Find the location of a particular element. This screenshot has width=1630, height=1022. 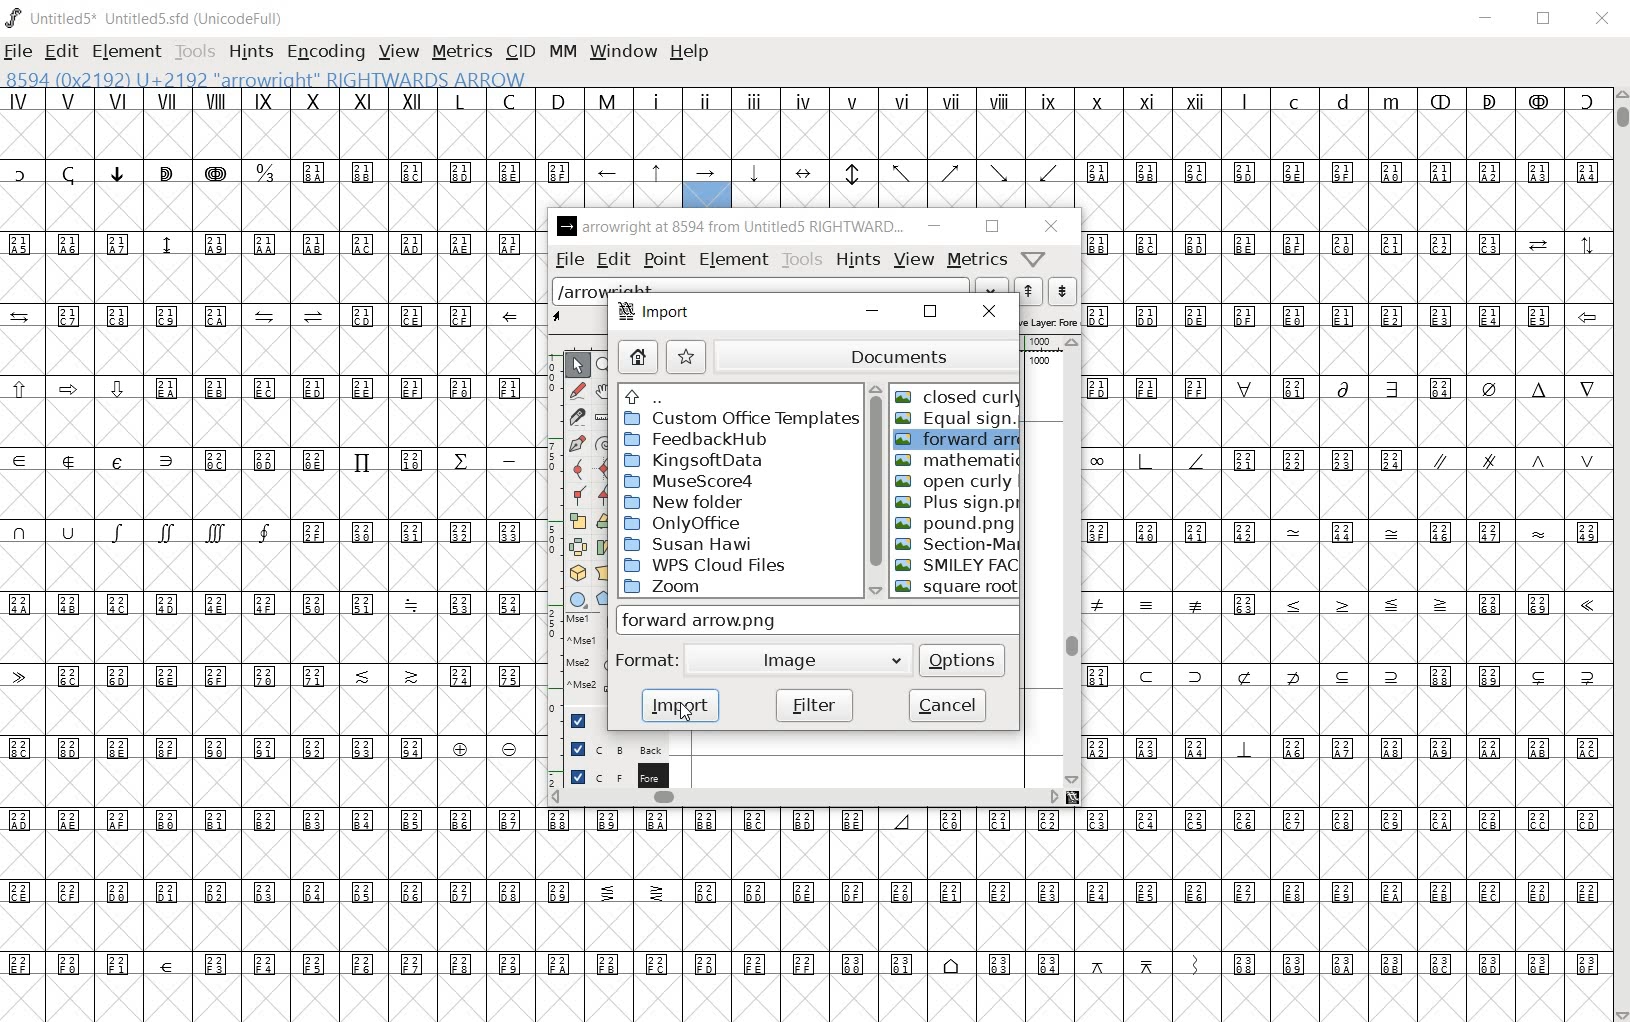

Rotate the selection is located at coordinates (604, 548).